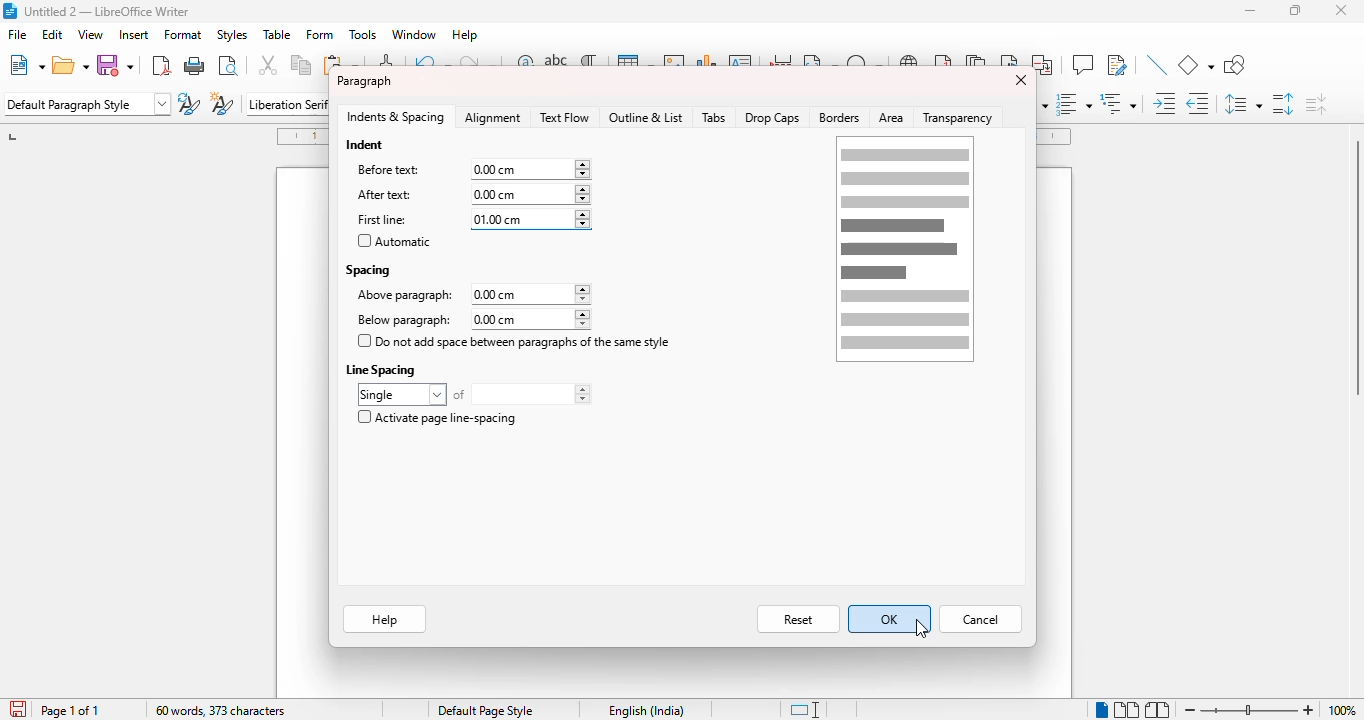  Describe the element at coordinates (648, 710) in the screenshot. I see `text language` at that location.